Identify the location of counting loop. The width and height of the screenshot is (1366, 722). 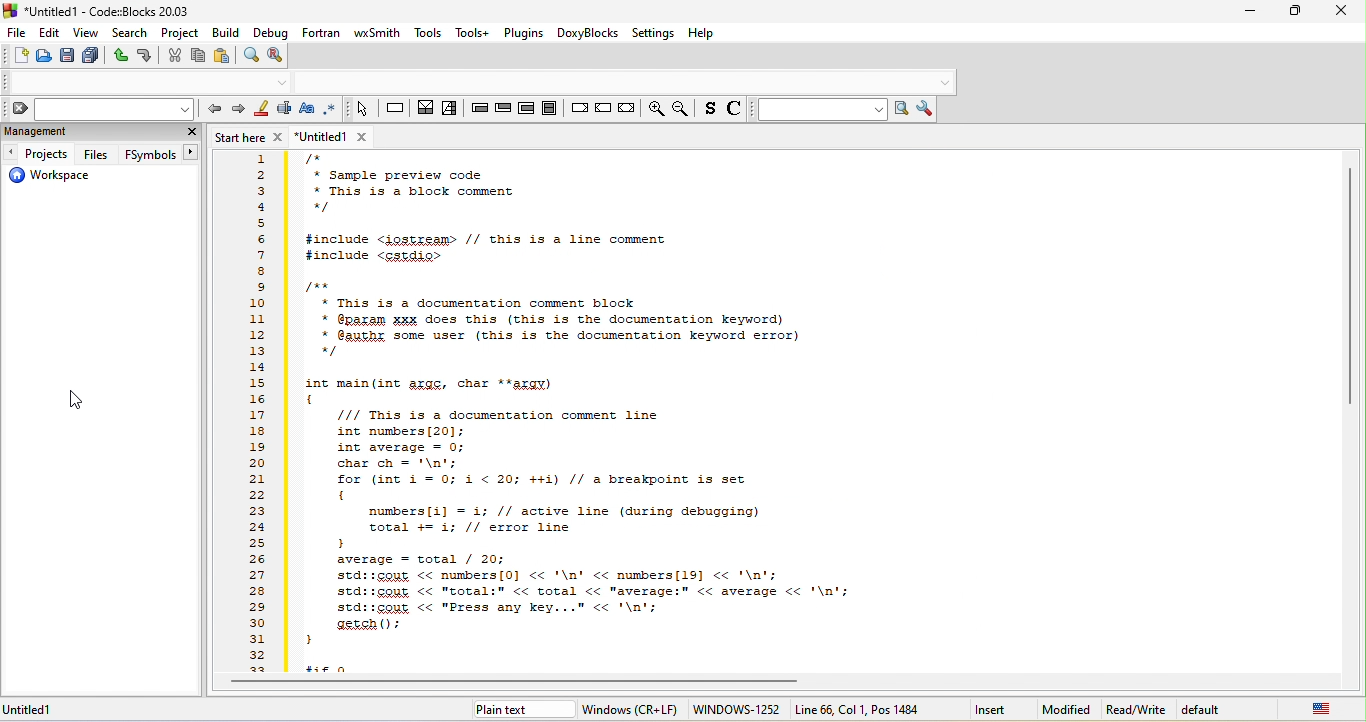
(525, 108).